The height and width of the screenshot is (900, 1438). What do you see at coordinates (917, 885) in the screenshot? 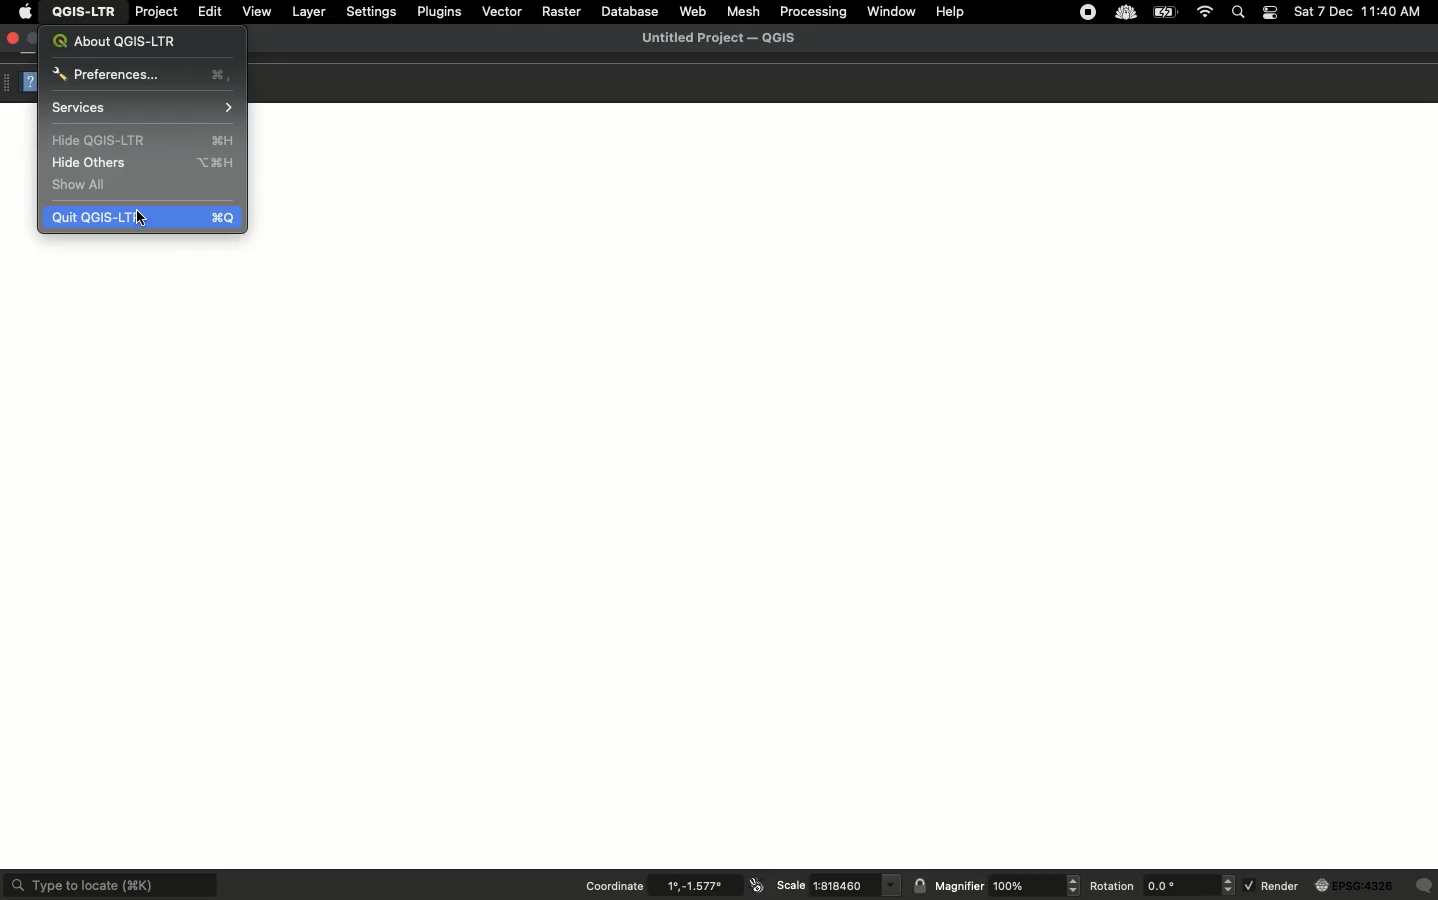
I see `emblem` at bounding box center [917, 885].